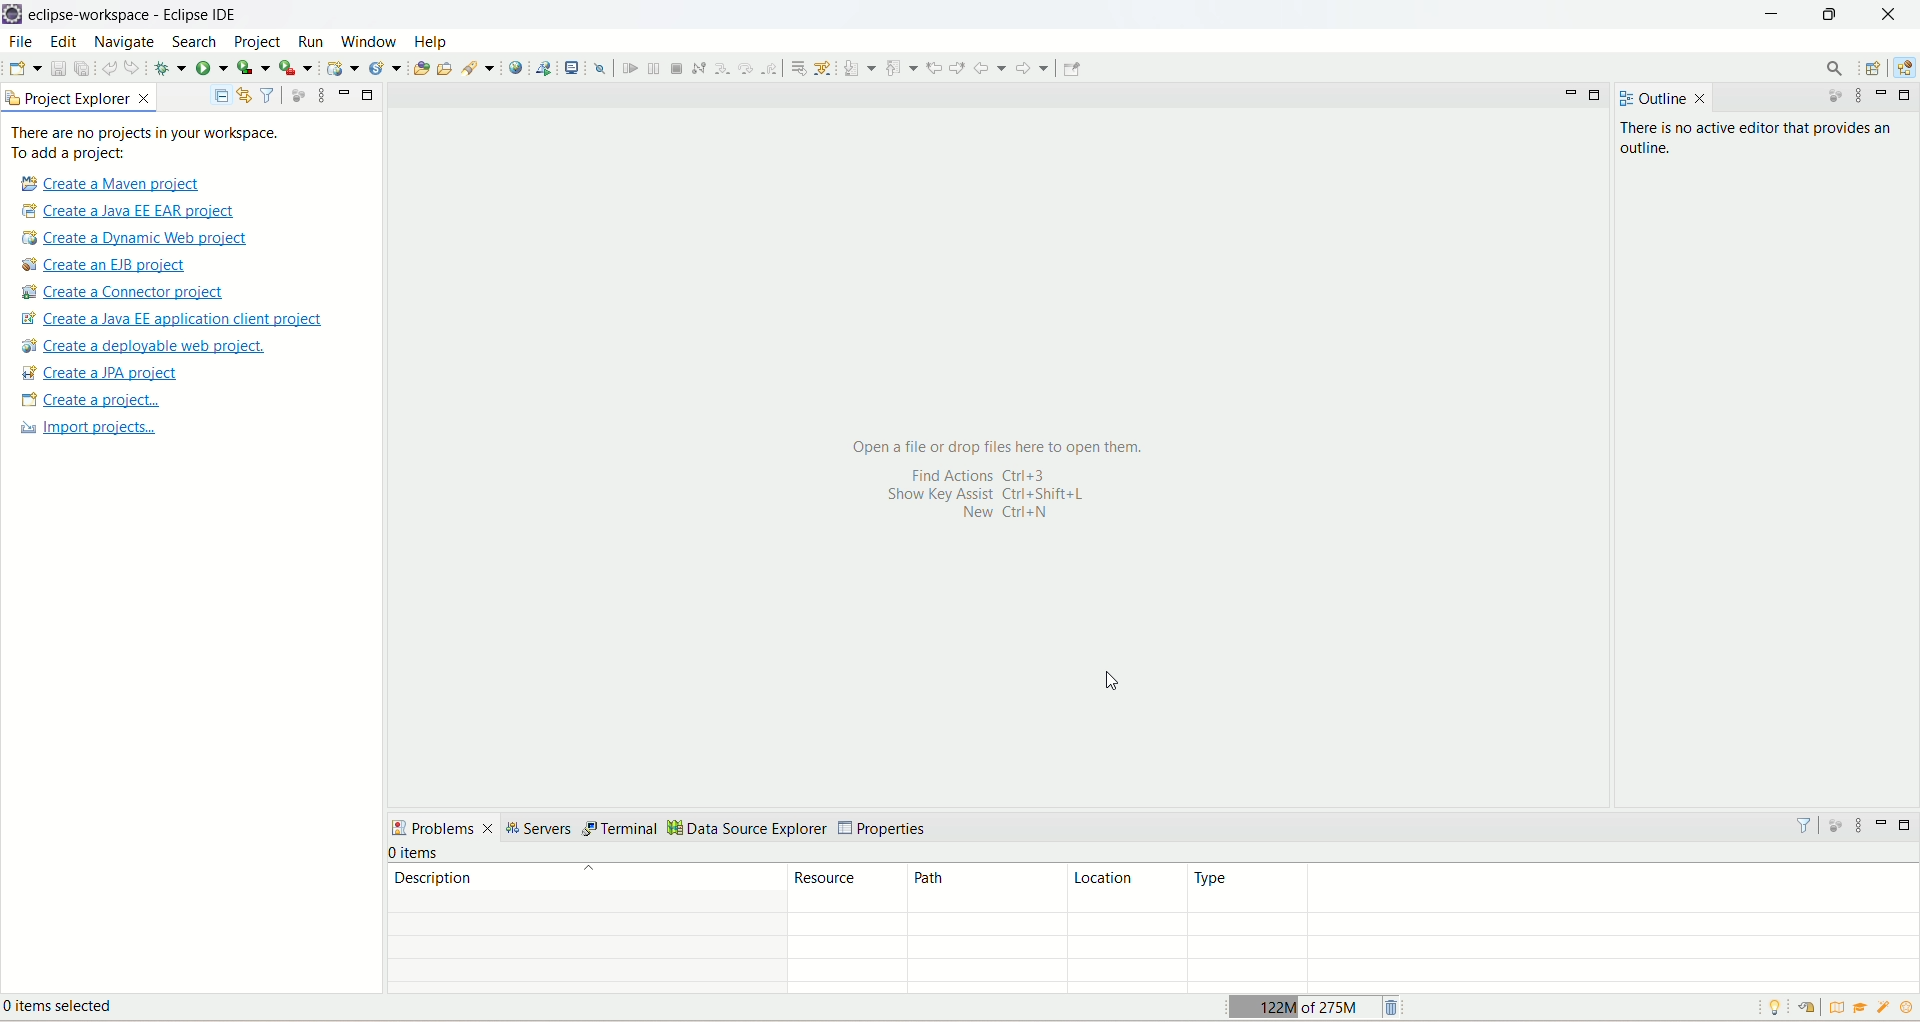 The image size is (1920, 1022). Describe the element at coordinates (221, 97) in the screenshot. I see `collapse all` at that location.